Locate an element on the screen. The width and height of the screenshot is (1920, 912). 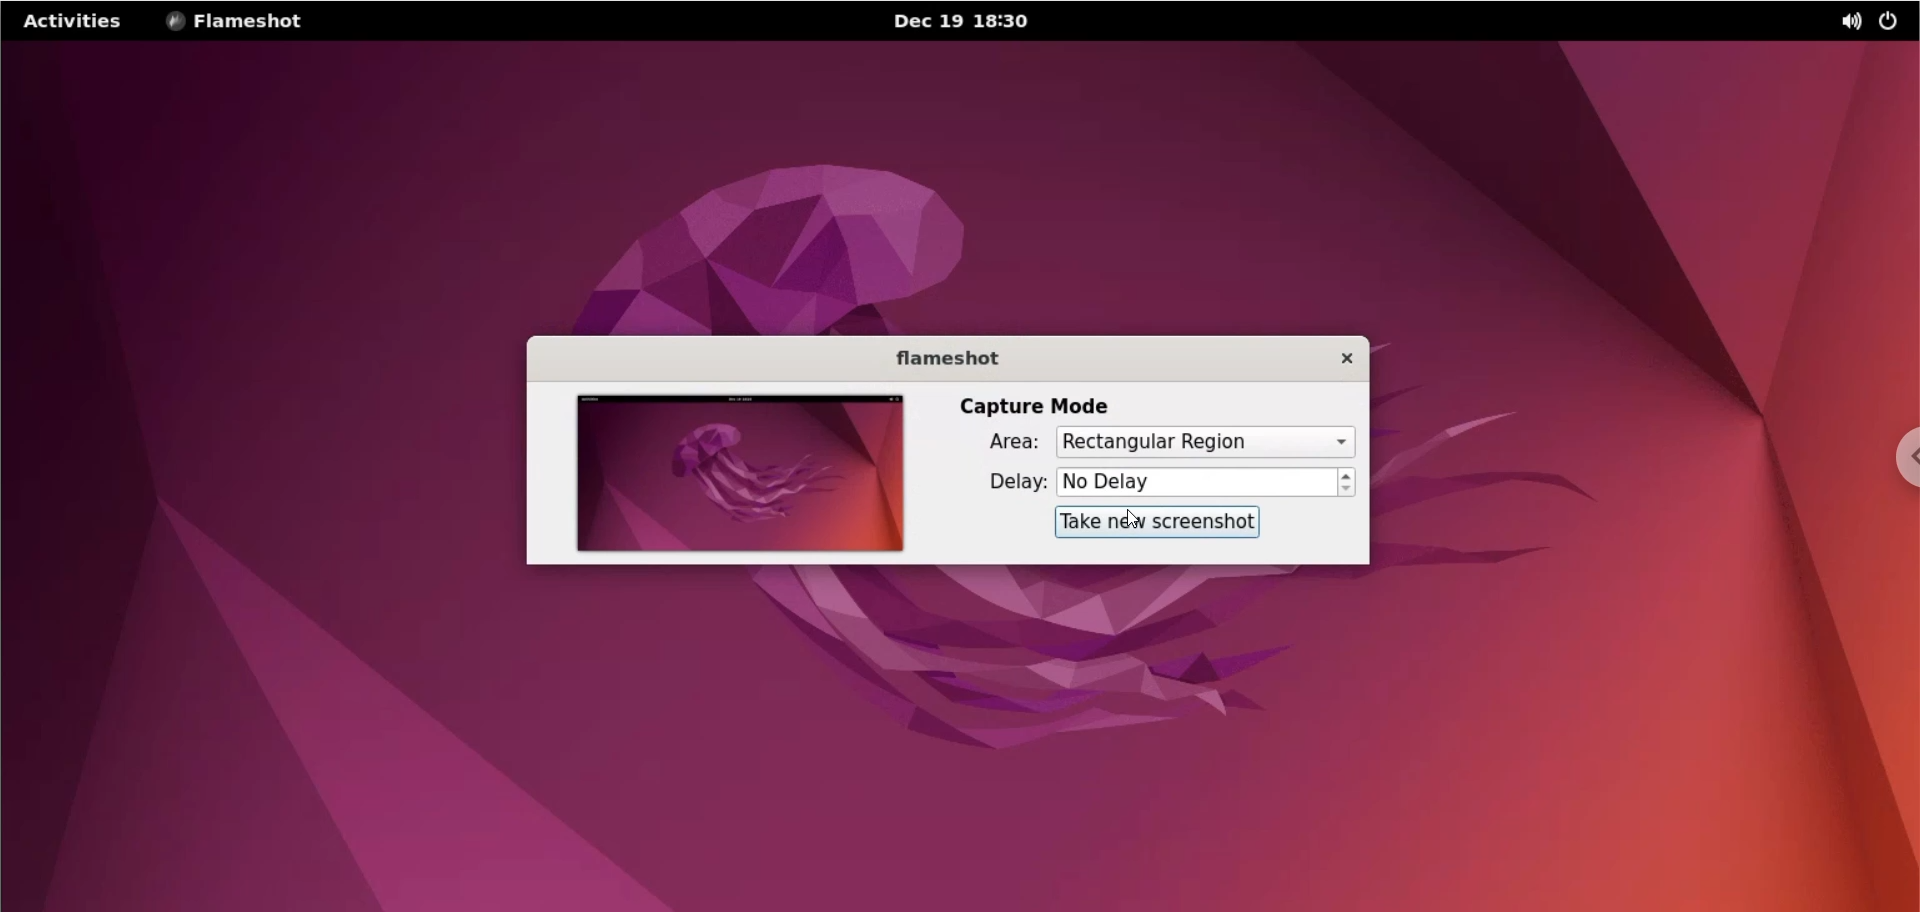
take screenshot is located at coordinates (1157, 522).